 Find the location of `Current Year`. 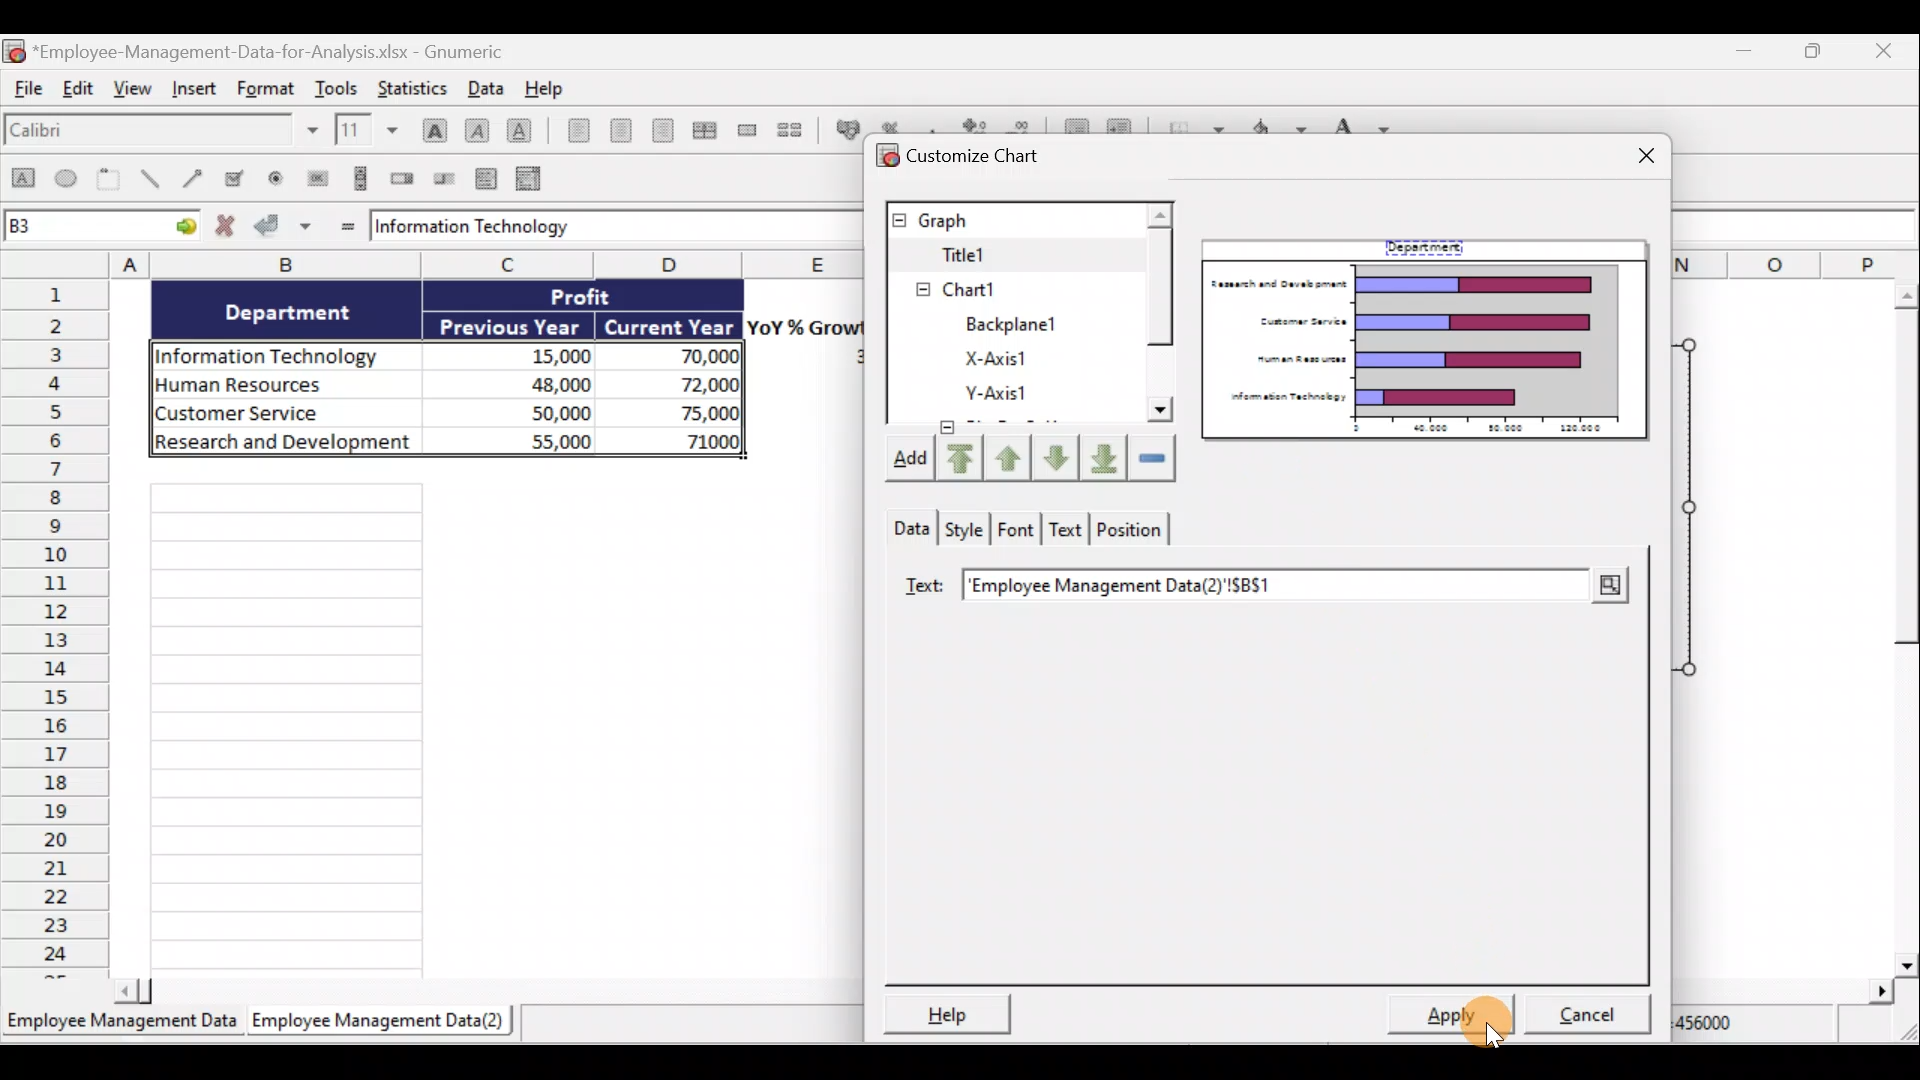

Current Year is located at coordinates (670, 325).